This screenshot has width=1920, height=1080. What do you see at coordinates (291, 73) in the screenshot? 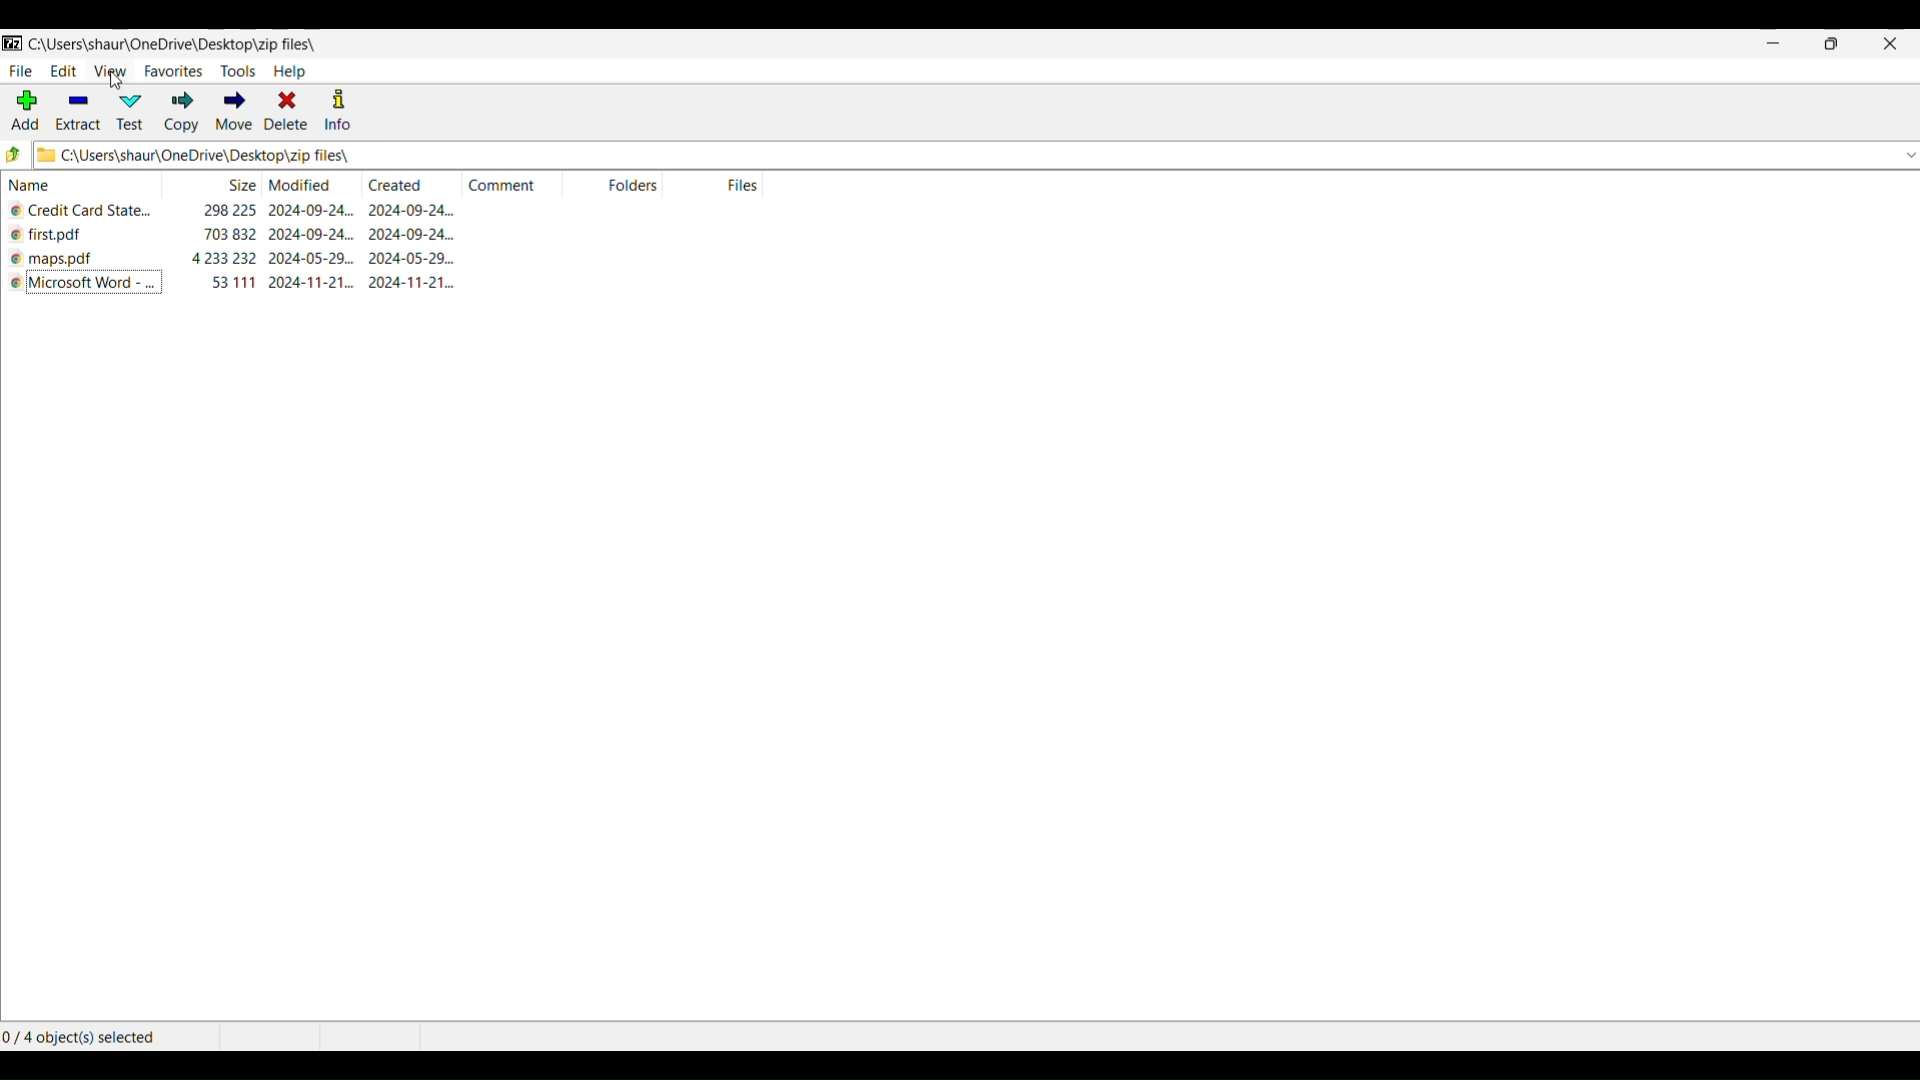
I see `help` at bounding box center [291, 73].